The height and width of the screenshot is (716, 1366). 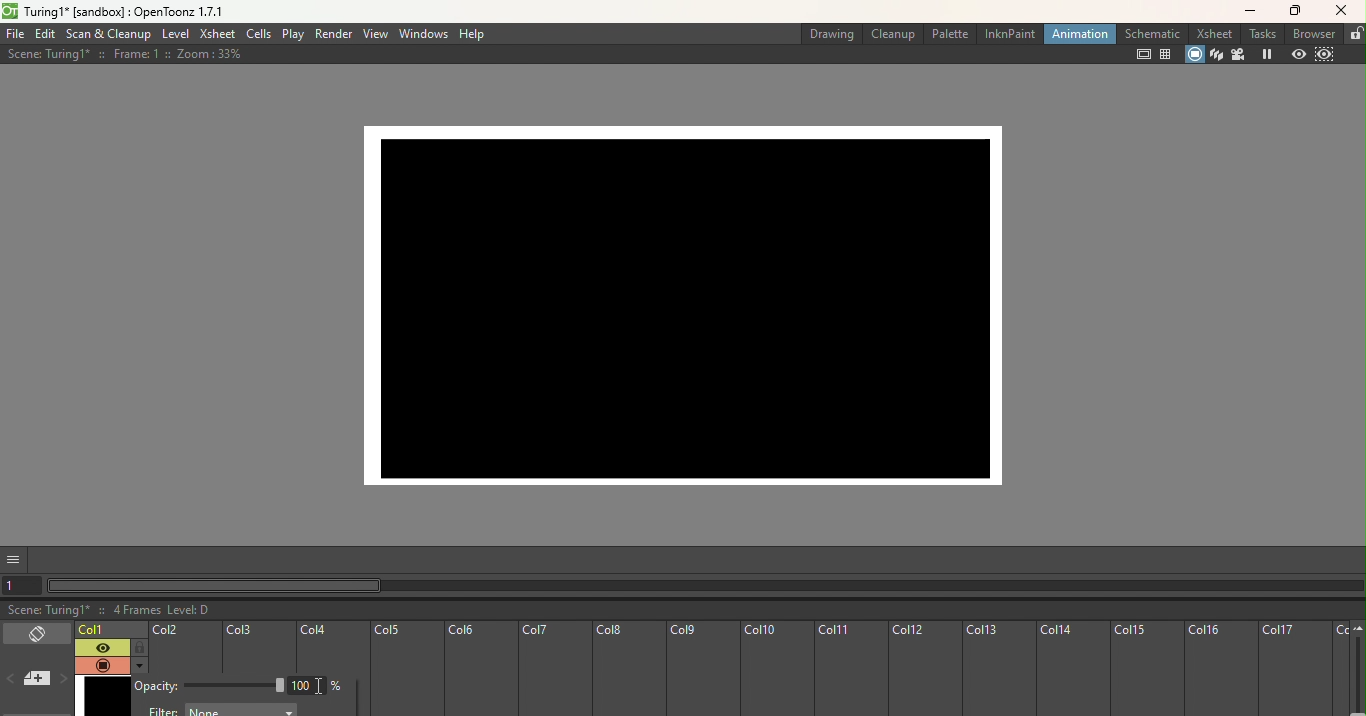 I want to click on Col17, so click(x=1295, y=669).